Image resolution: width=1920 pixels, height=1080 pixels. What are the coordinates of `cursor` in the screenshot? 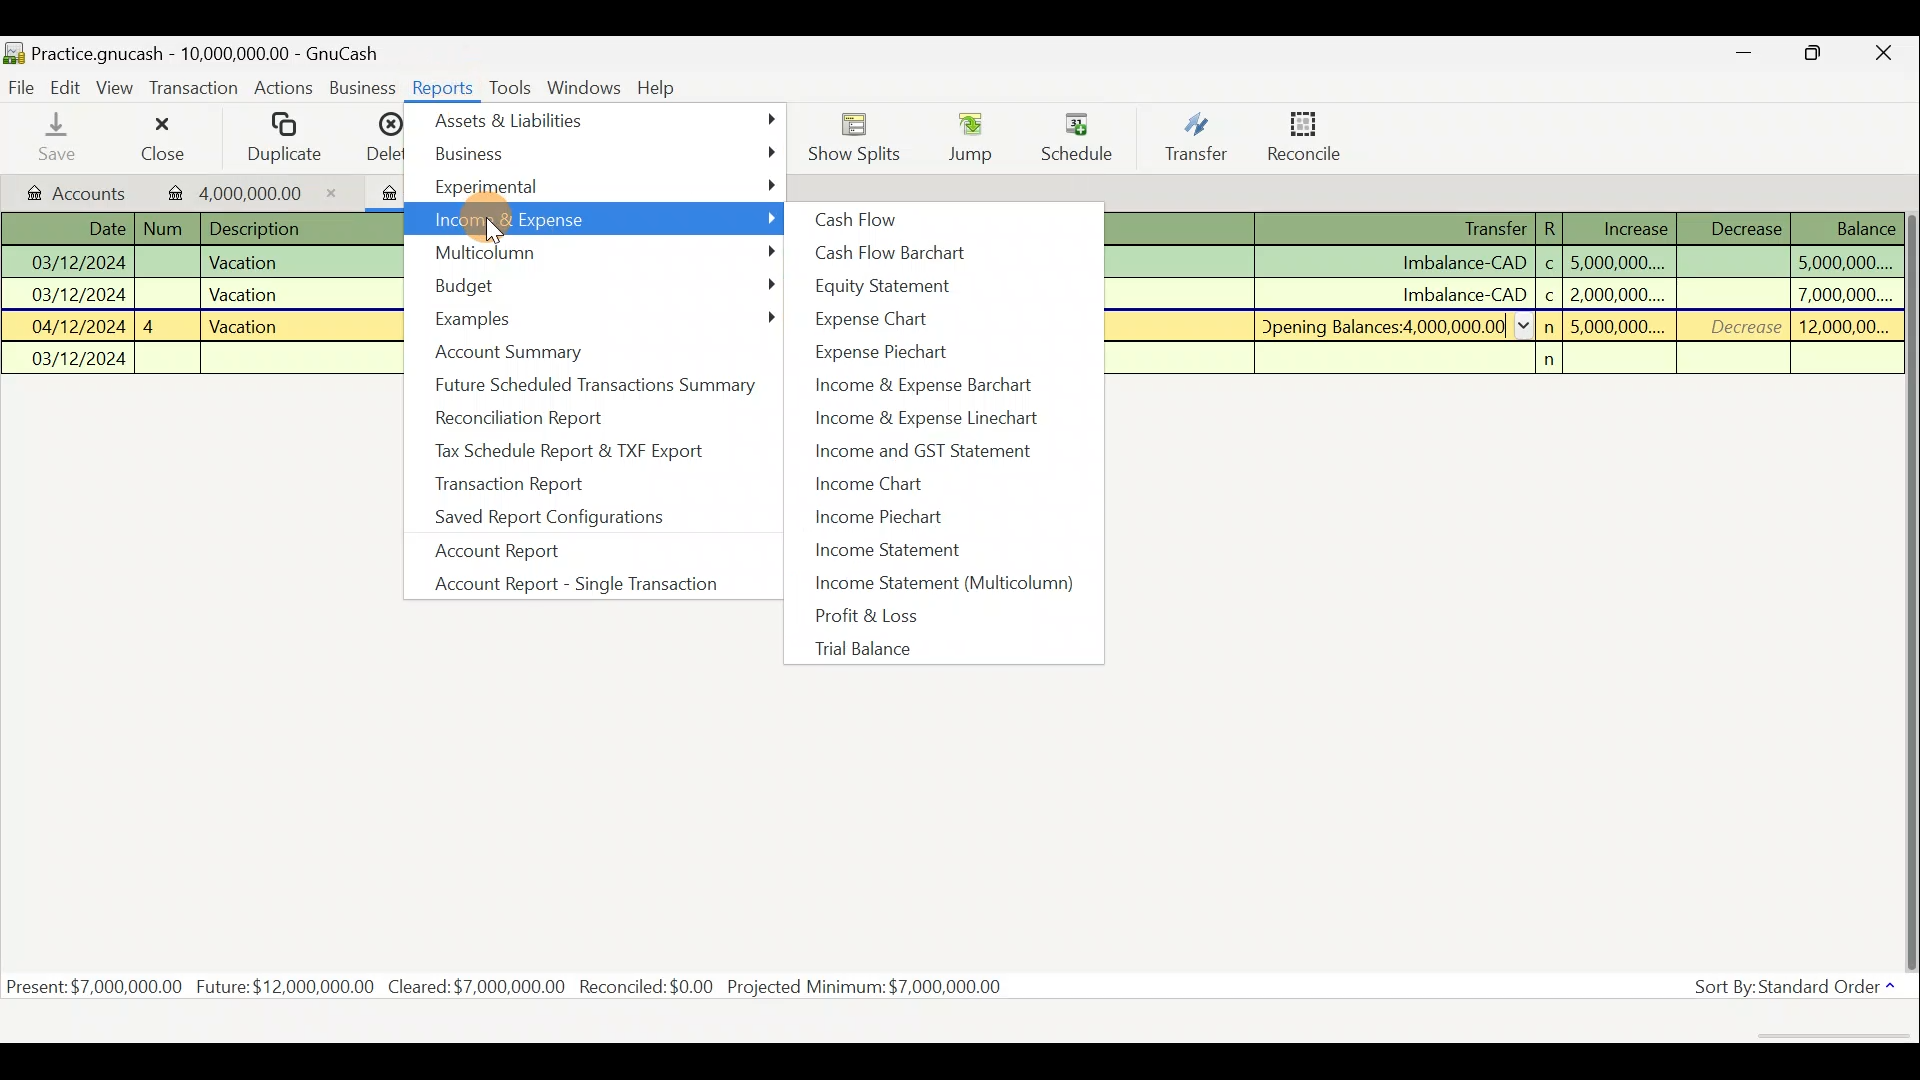 It's located at (496, 231).